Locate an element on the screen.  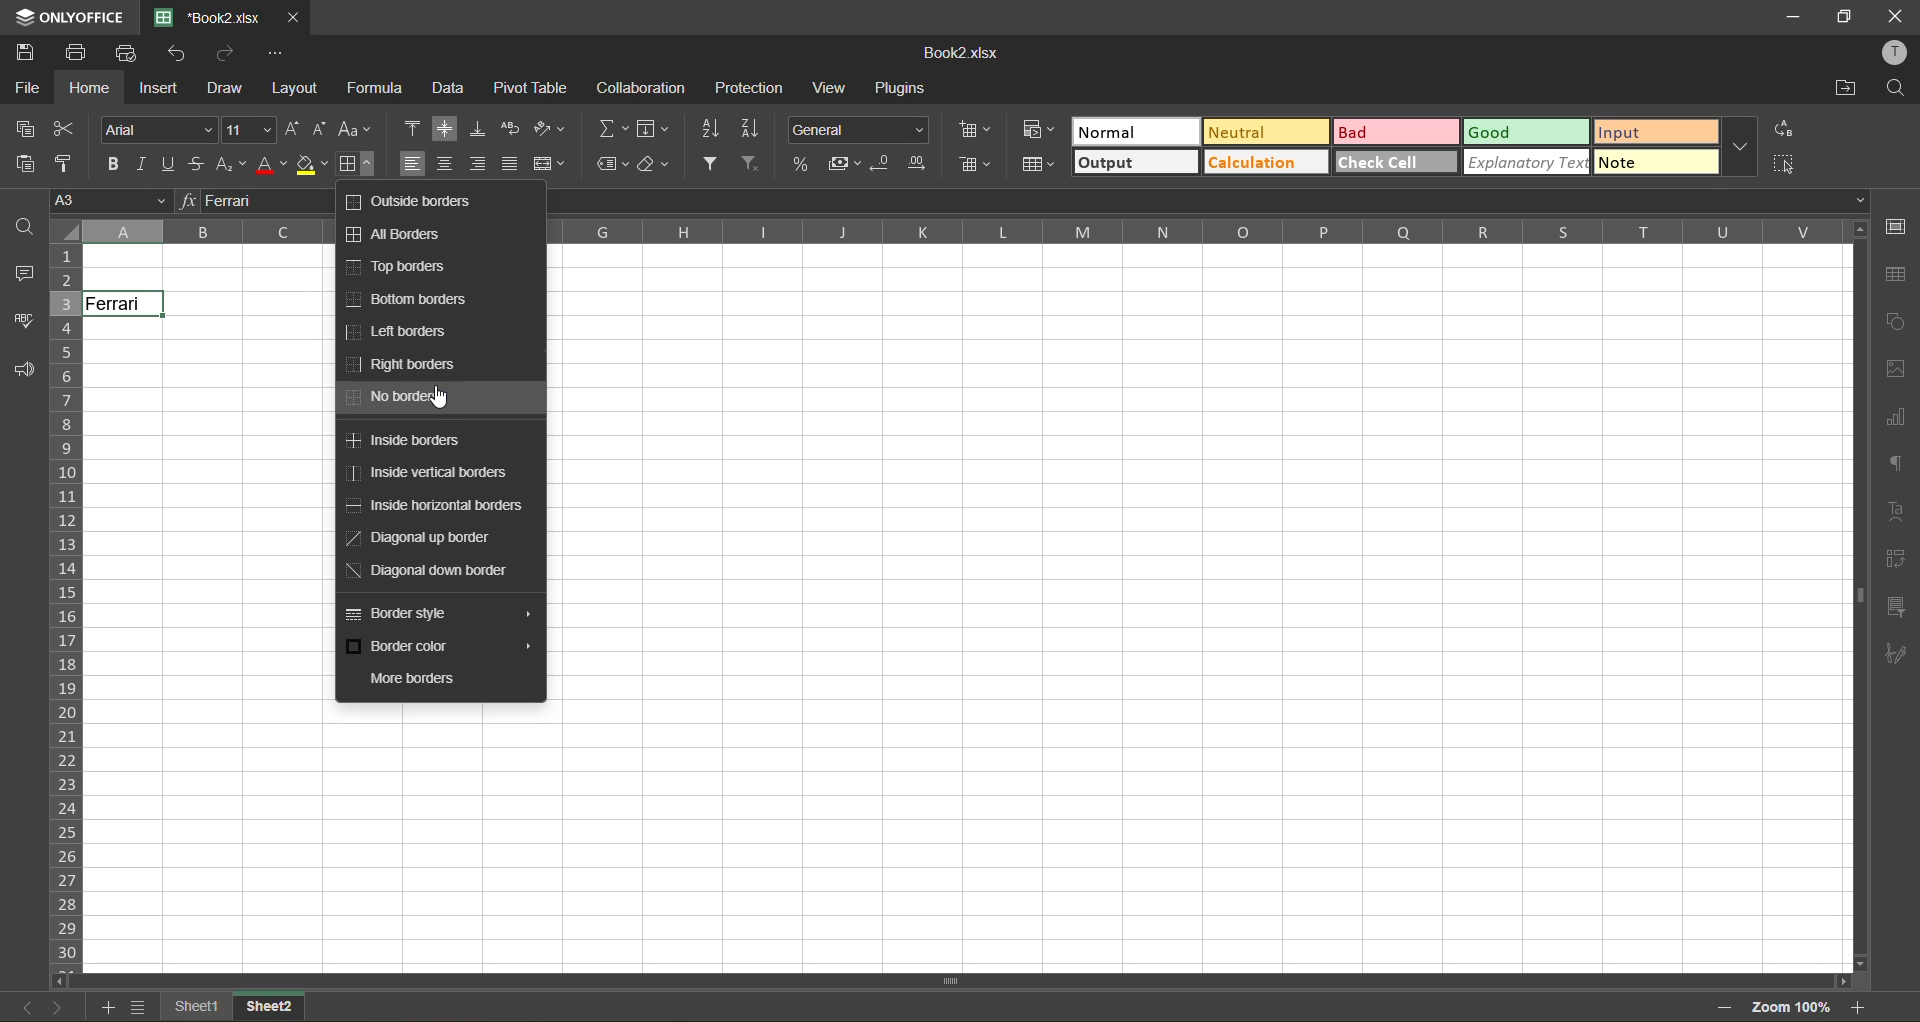
close is located at coordinates (294, 18).